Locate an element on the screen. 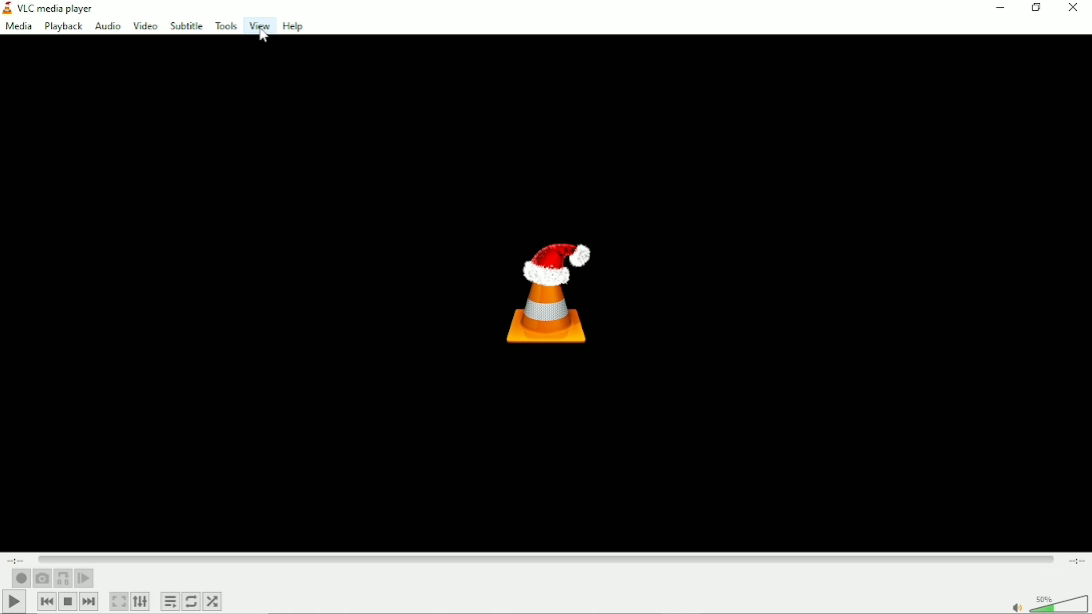  View is located at coordinates (259, 25).